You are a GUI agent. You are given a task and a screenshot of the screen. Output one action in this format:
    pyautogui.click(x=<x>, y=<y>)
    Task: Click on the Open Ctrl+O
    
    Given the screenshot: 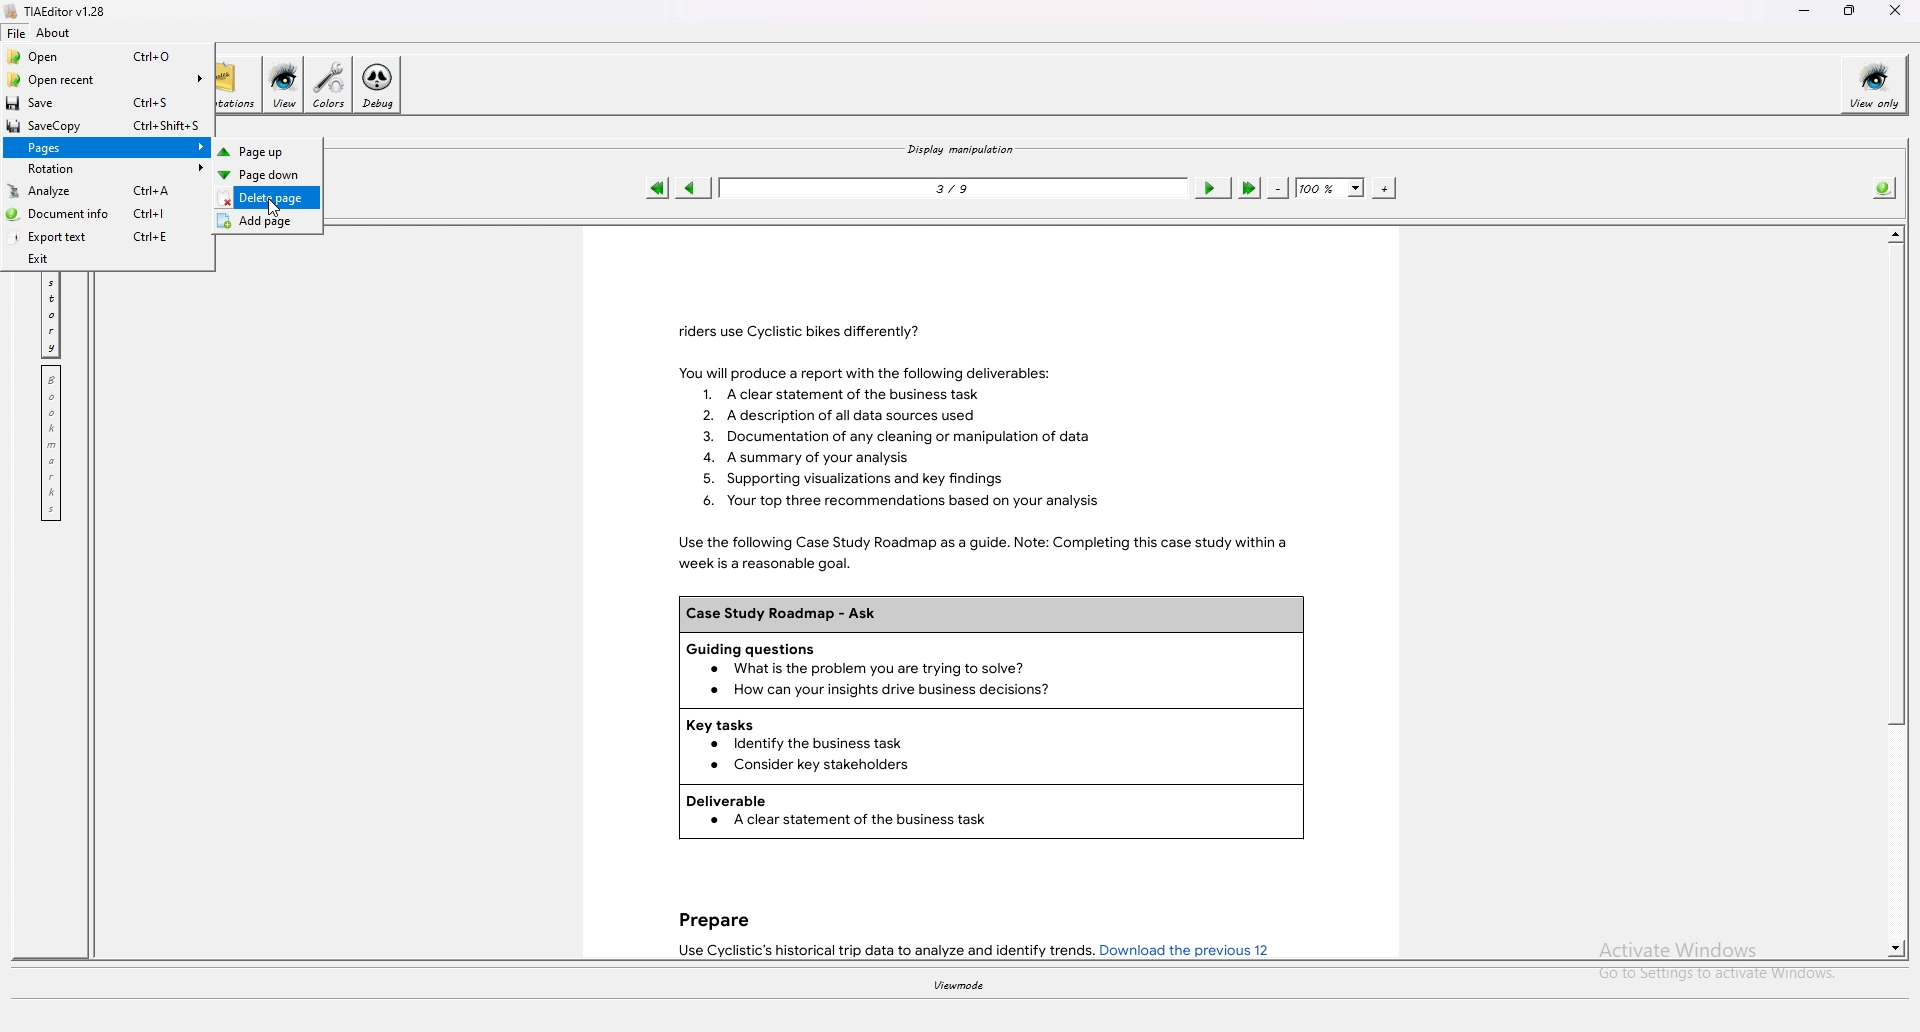 What is the action you would take?
    pyautogui.click(x=106, y=55)
    